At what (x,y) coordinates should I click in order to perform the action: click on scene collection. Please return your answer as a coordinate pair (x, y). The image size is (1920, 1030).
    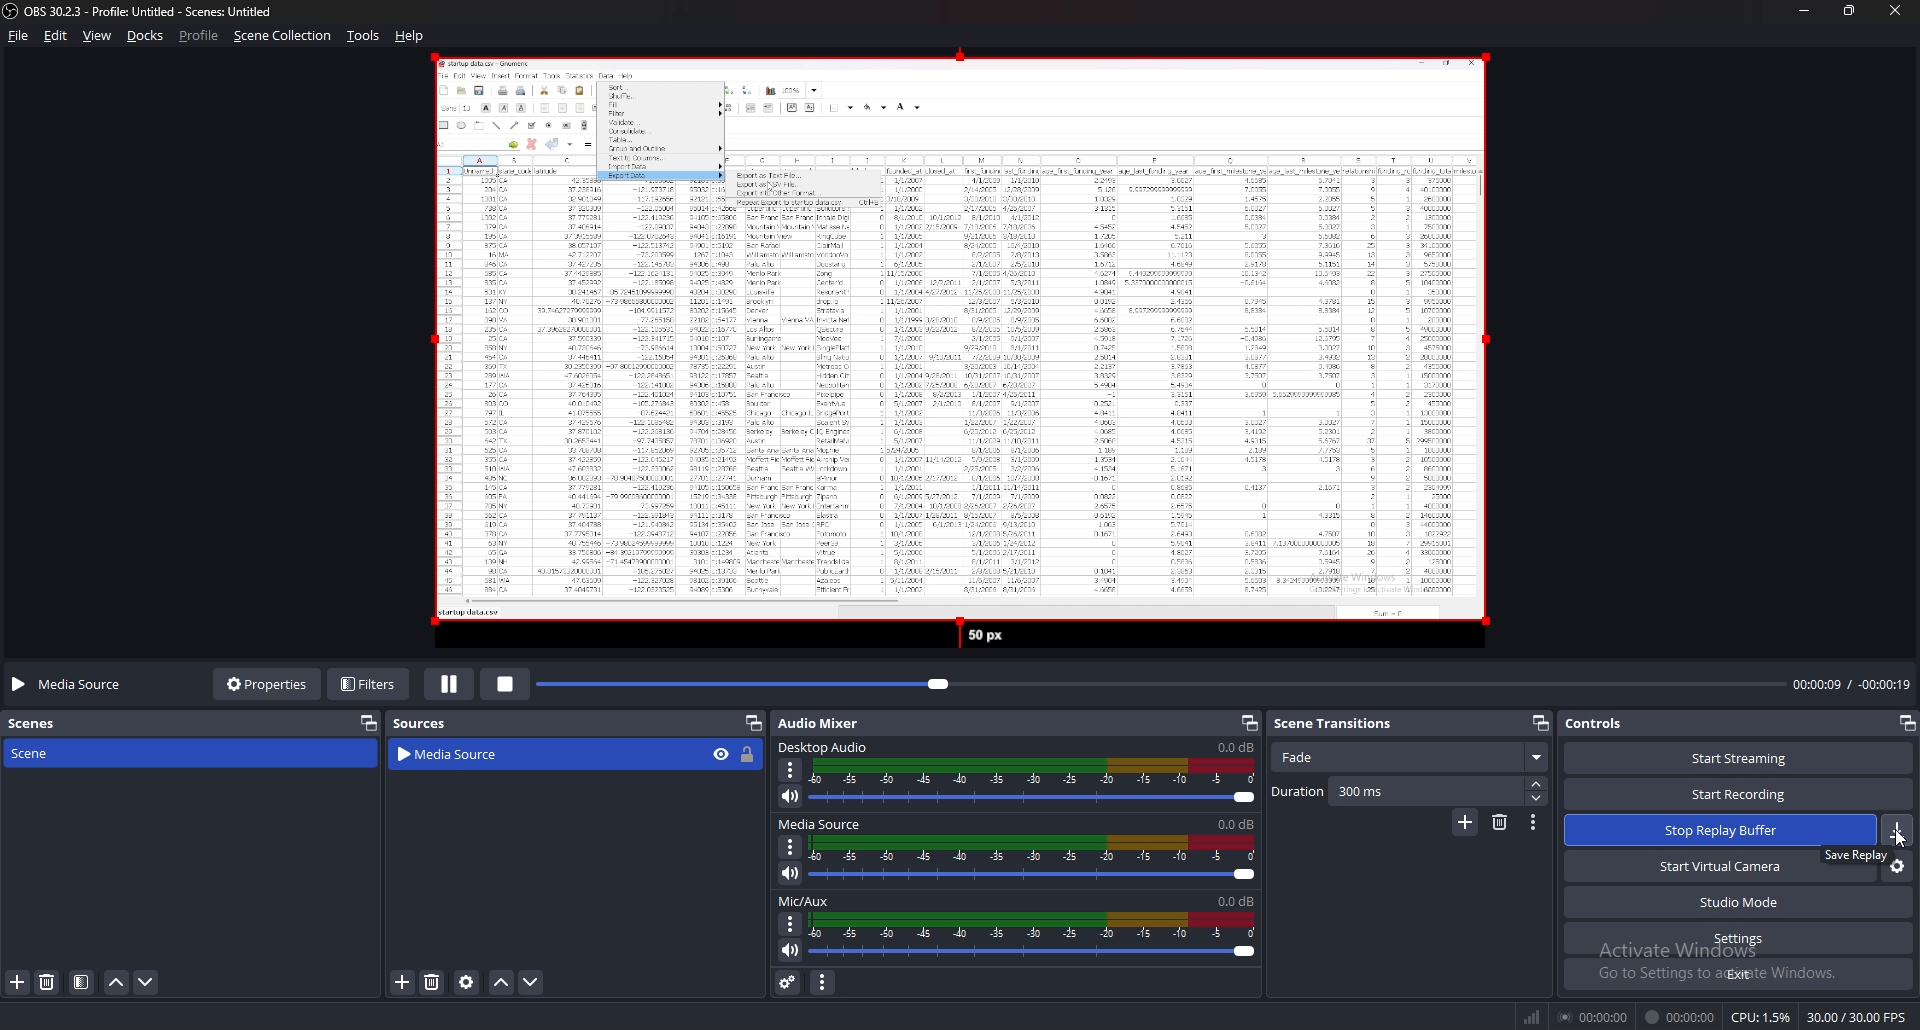
    Looking at the image, I should click on (282, 36).